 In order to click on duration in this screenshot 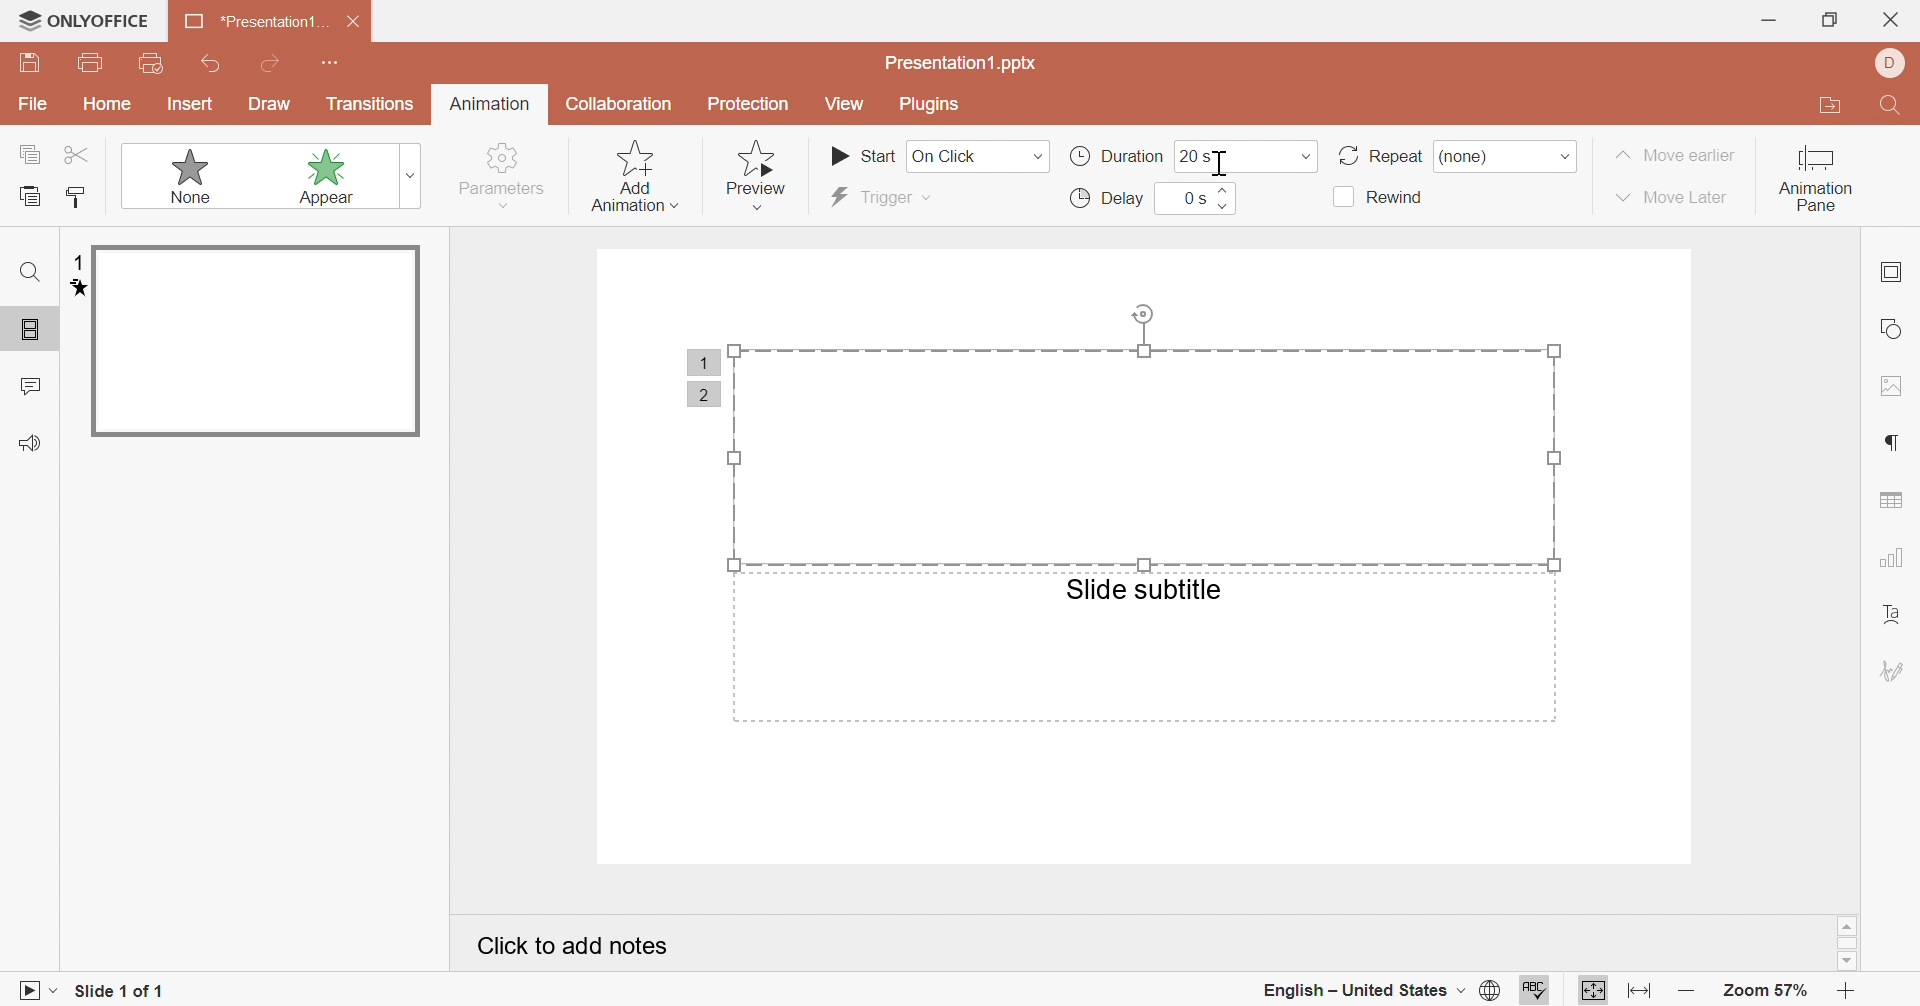, I will do `click(1113, 156)`.